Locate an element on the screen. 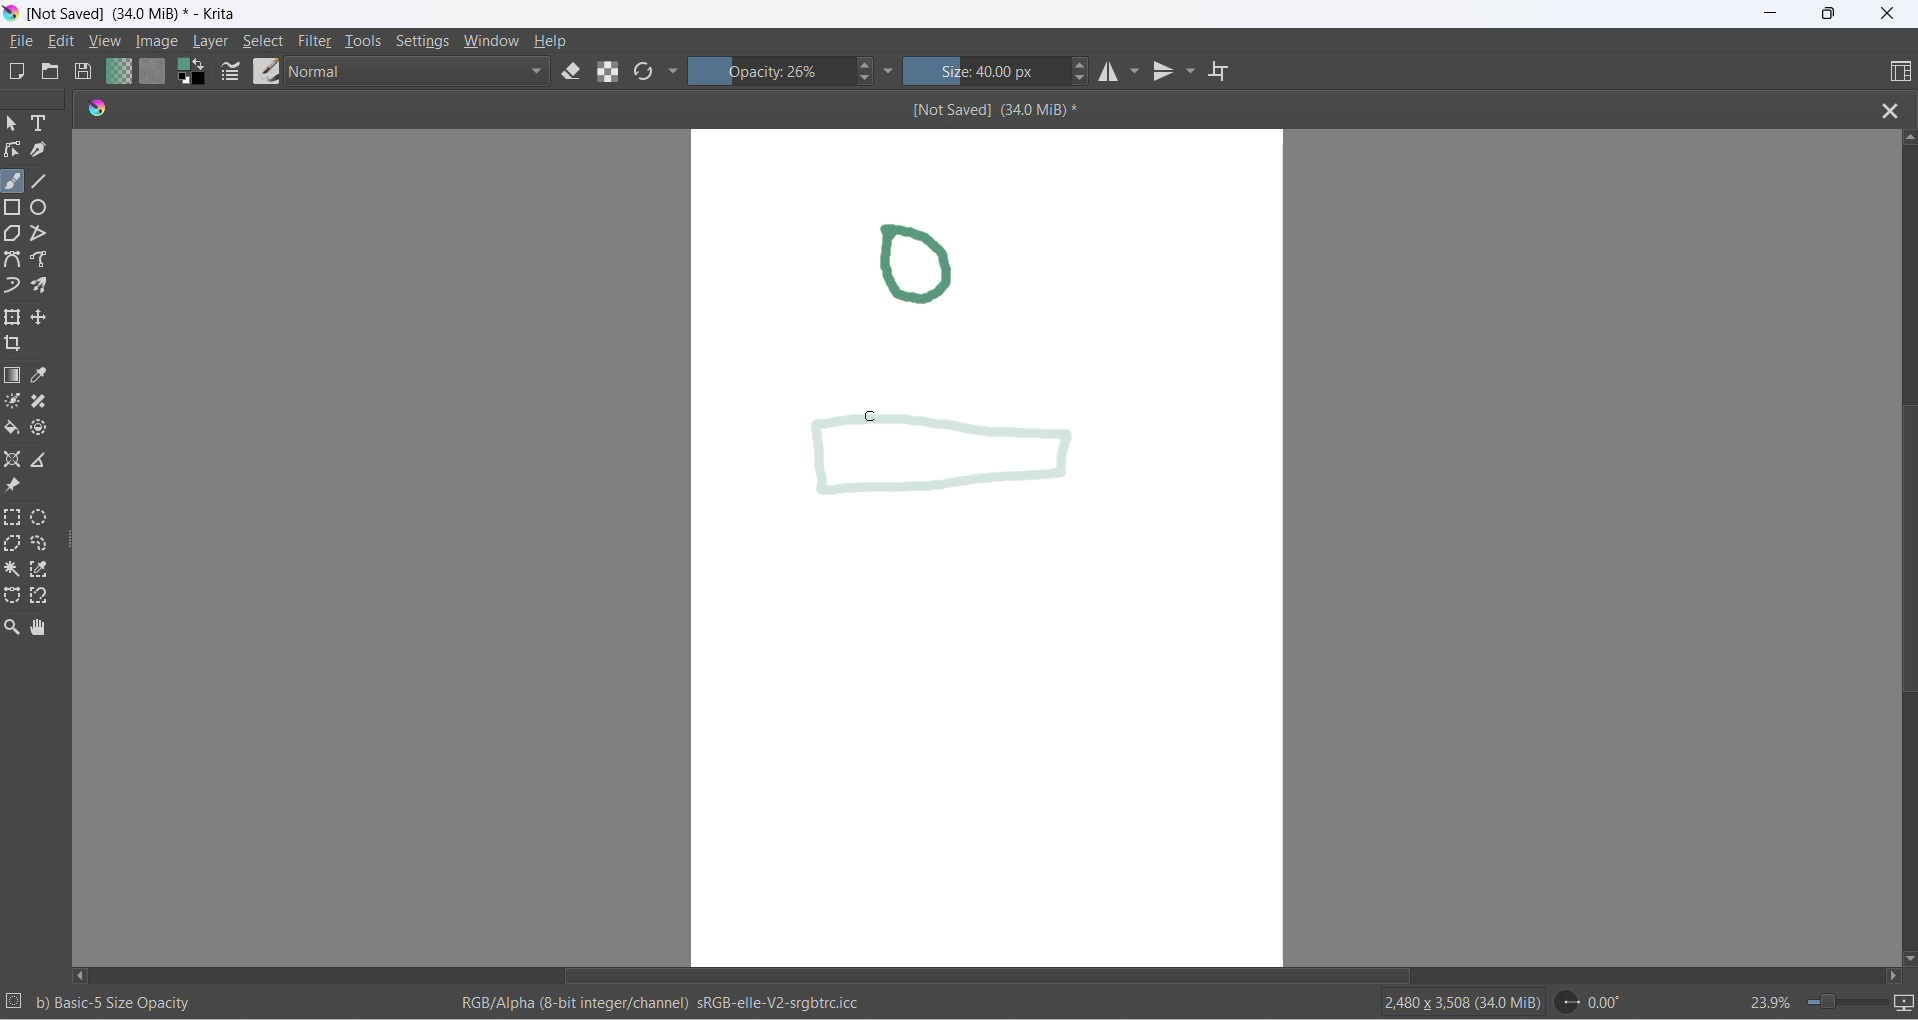 The image size is (1918, 1020). rectangular selection tool is located at coordinates (13, 520).